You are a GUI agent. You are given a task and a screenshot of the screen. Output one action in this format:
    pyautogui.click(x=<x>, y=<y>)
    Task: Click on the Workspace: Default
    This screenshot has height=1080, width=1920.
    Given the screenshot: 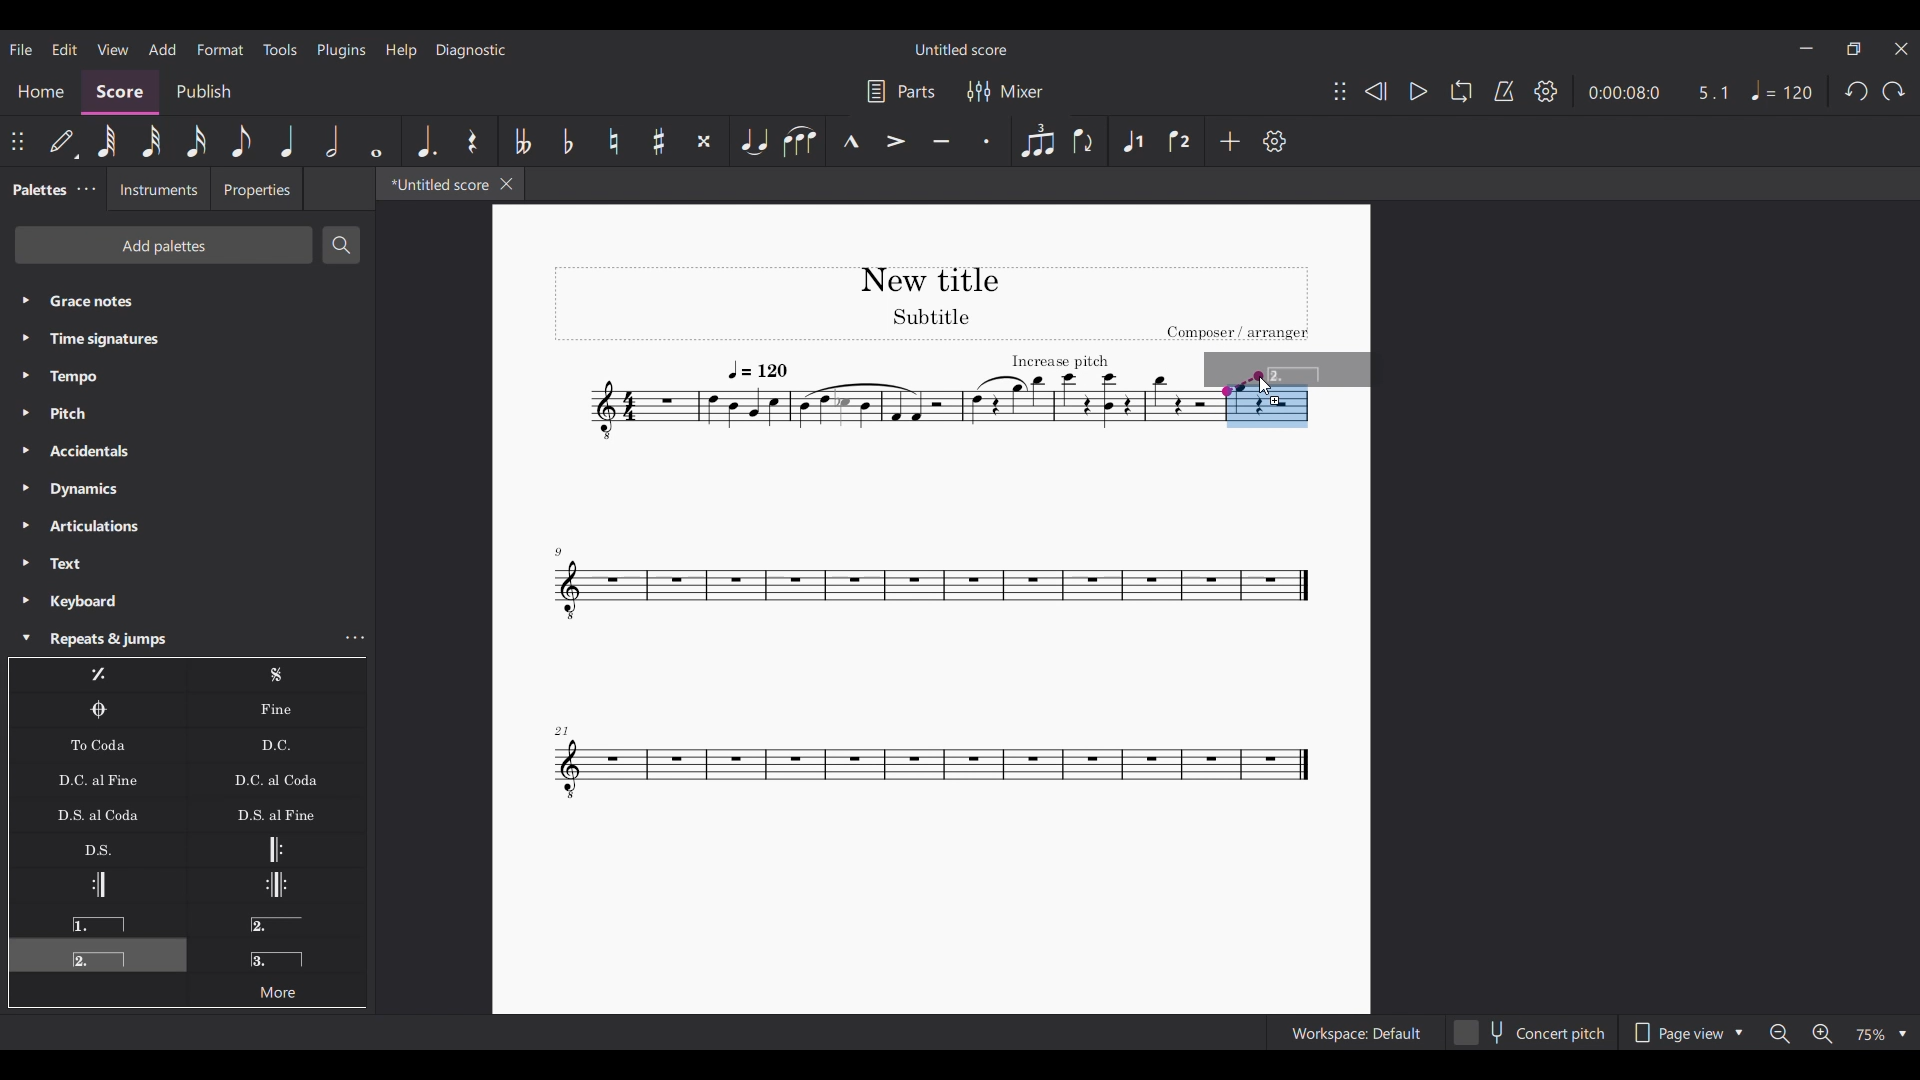 What is the action you would take?
    pyautogui.click(x=1356, y=1032)
    